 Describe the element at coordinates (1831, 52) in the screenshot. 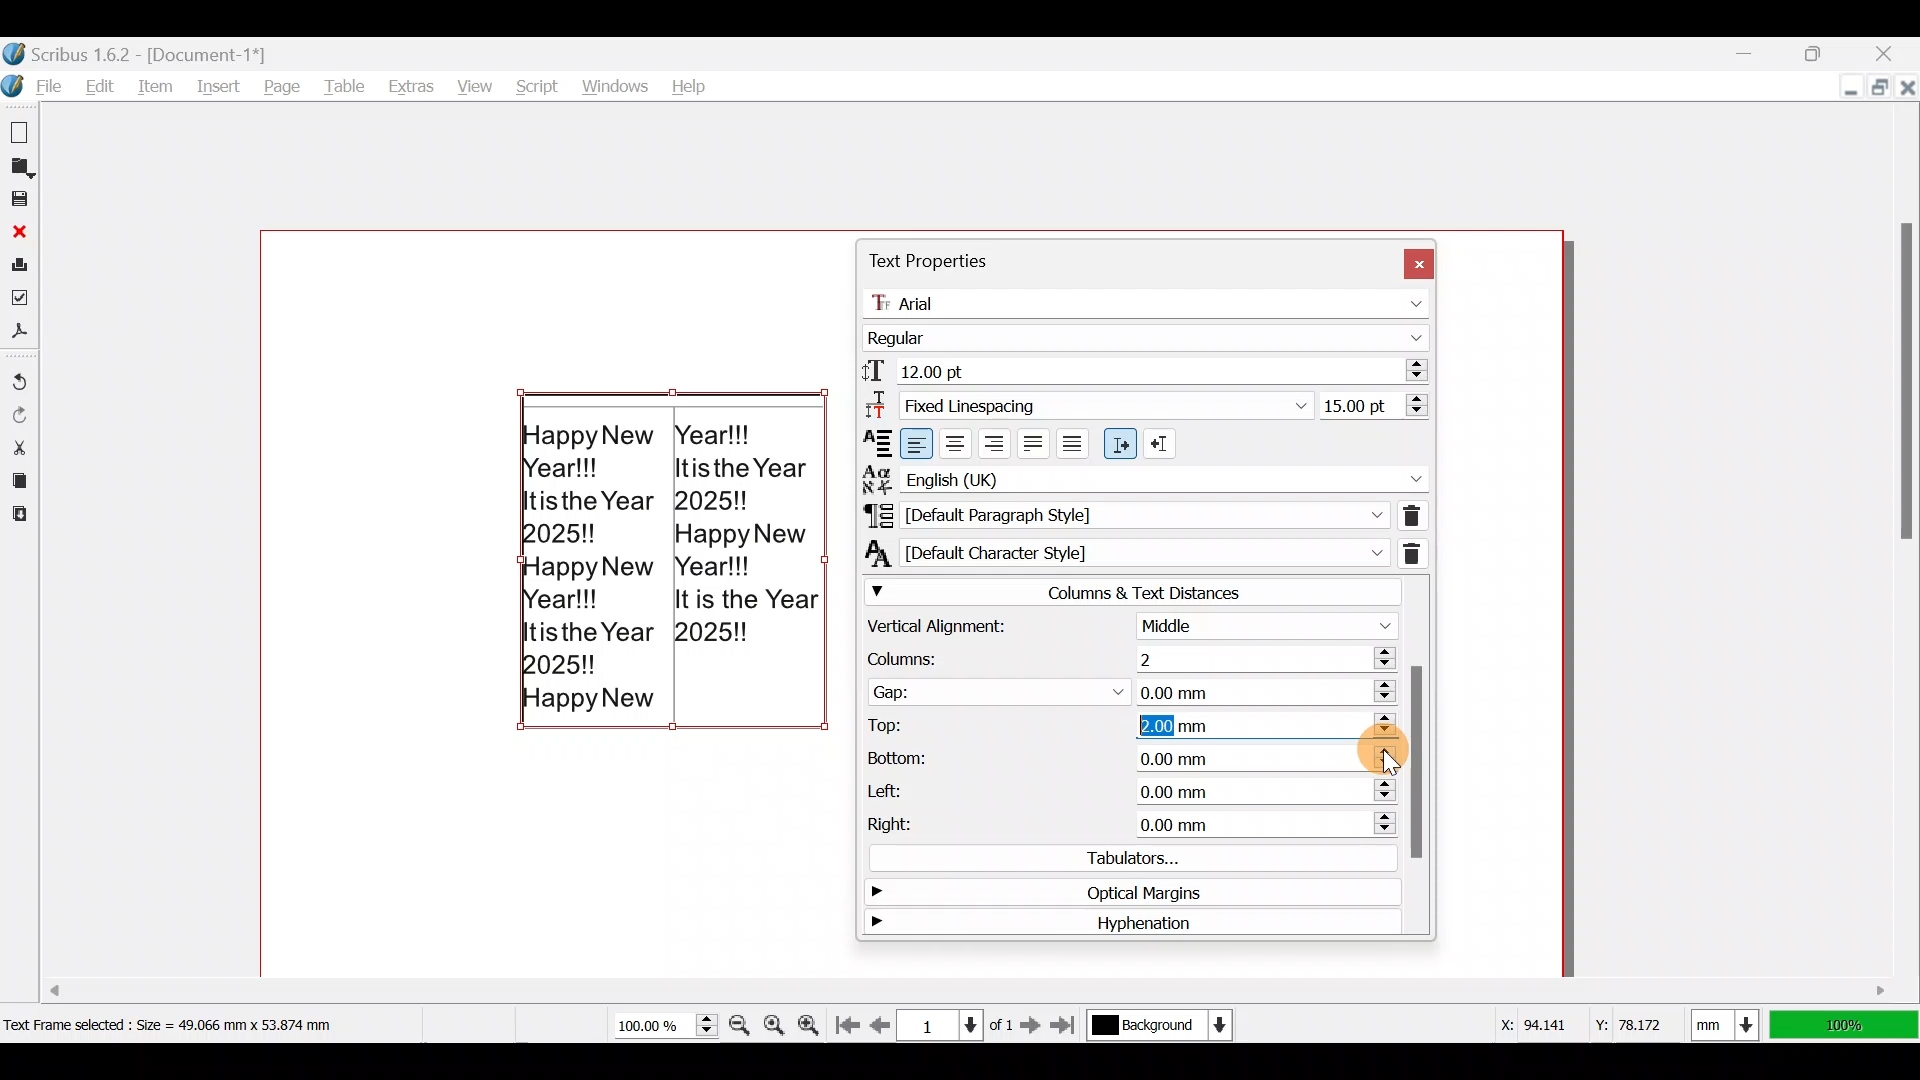

I see `Maximize` at that location.